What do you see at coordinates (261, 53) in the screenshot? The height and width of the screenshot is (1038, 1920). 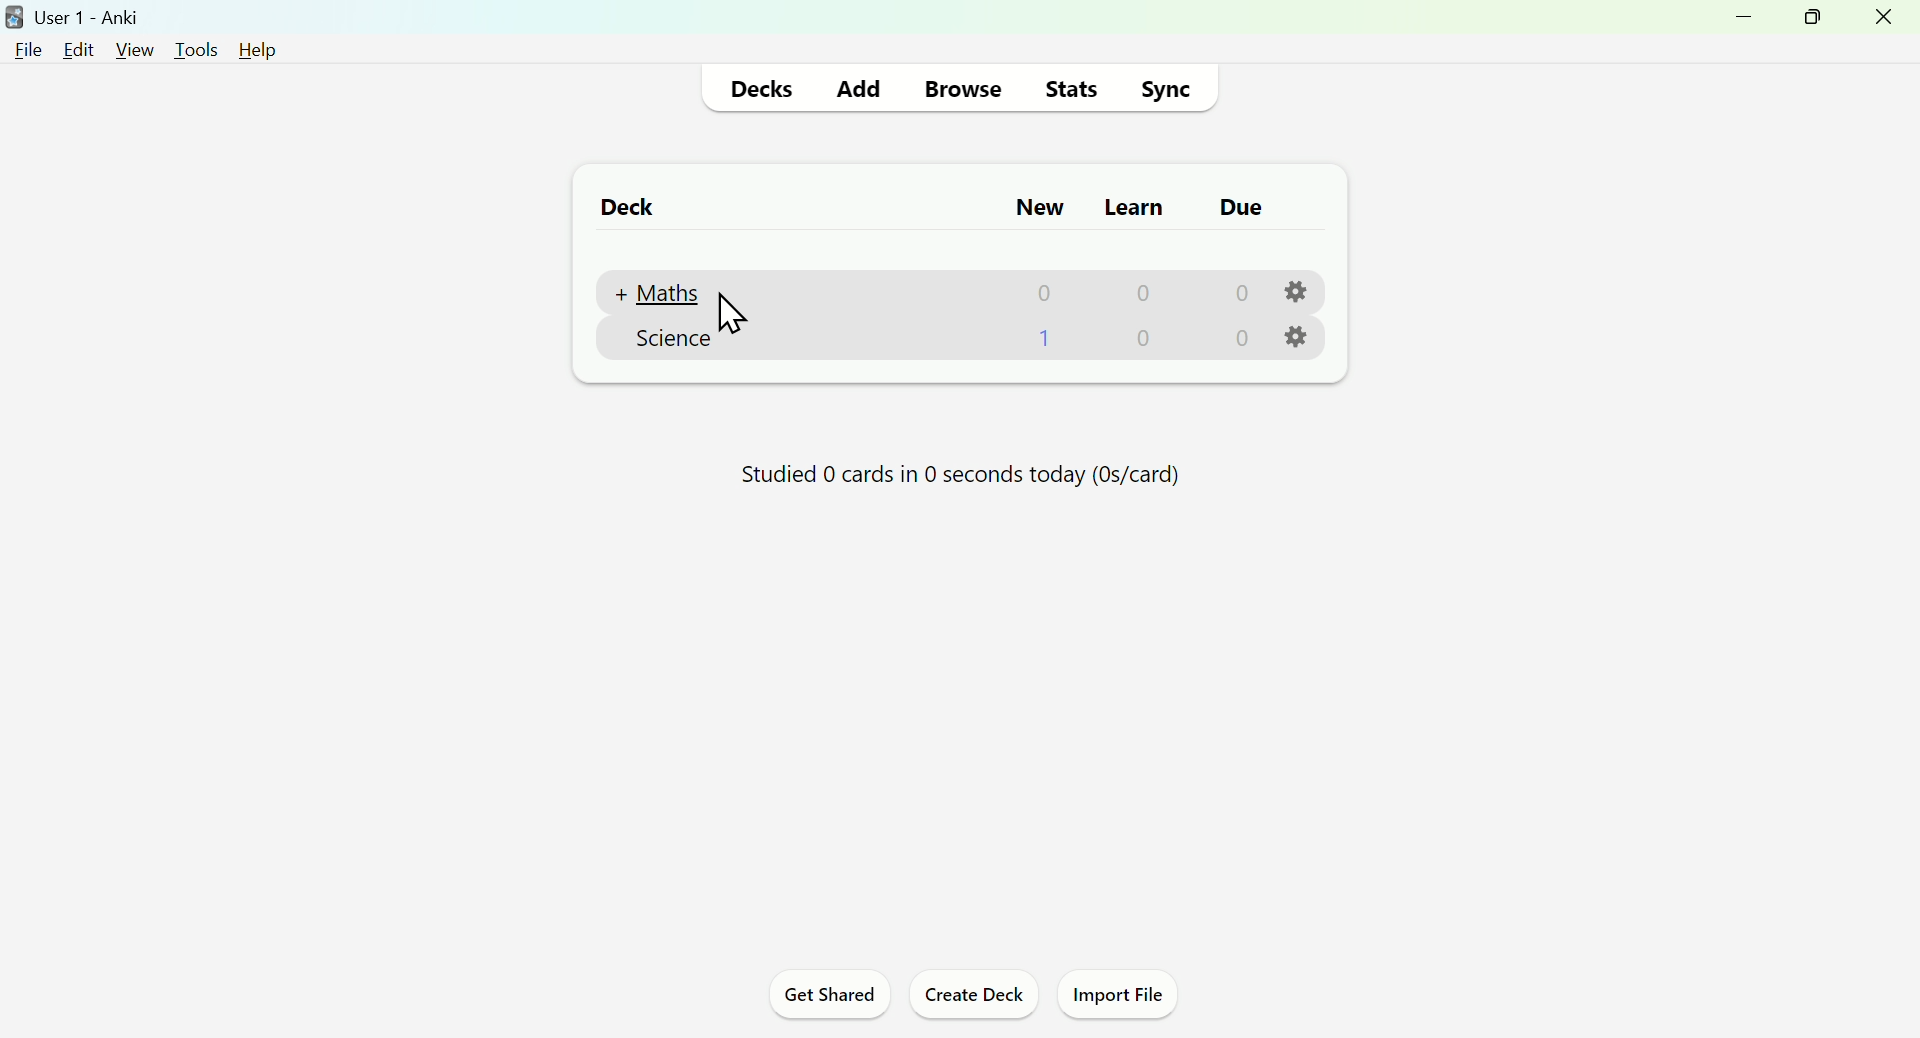 I see `help` at bounding box center [261, 53].